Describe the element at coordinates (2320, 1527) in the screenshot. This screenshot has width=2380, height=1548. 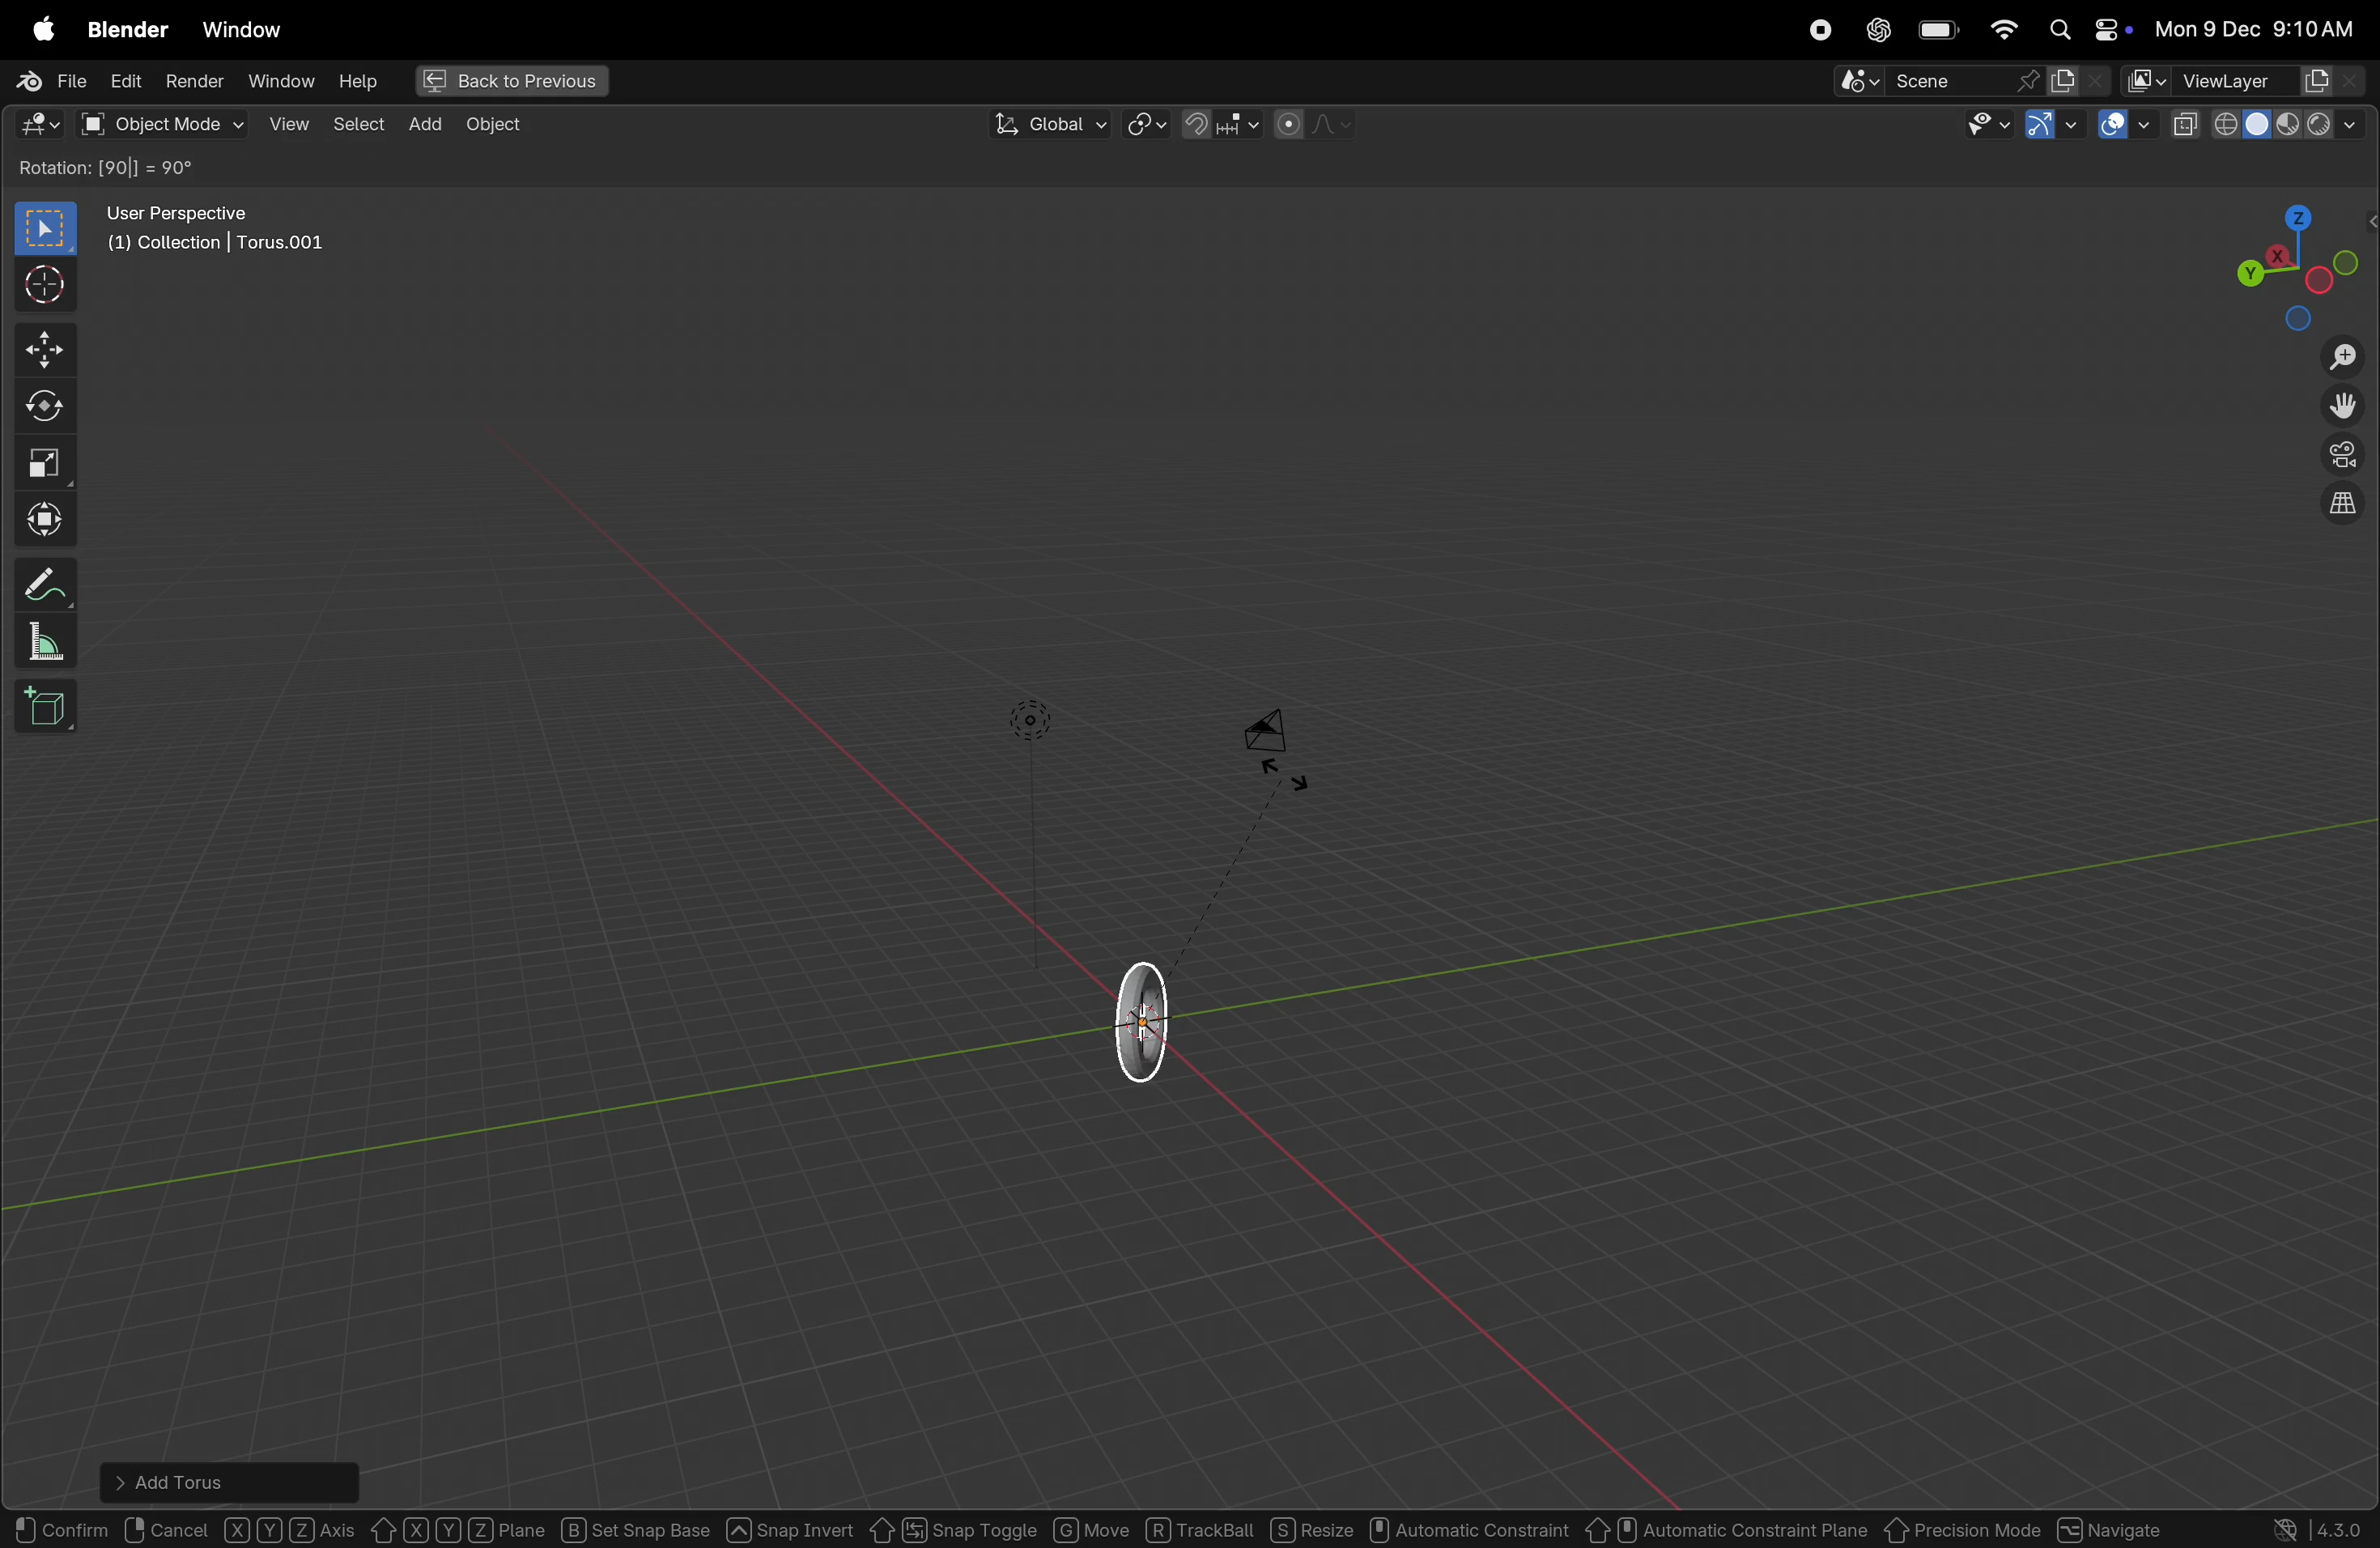
I see `versions` at that location.